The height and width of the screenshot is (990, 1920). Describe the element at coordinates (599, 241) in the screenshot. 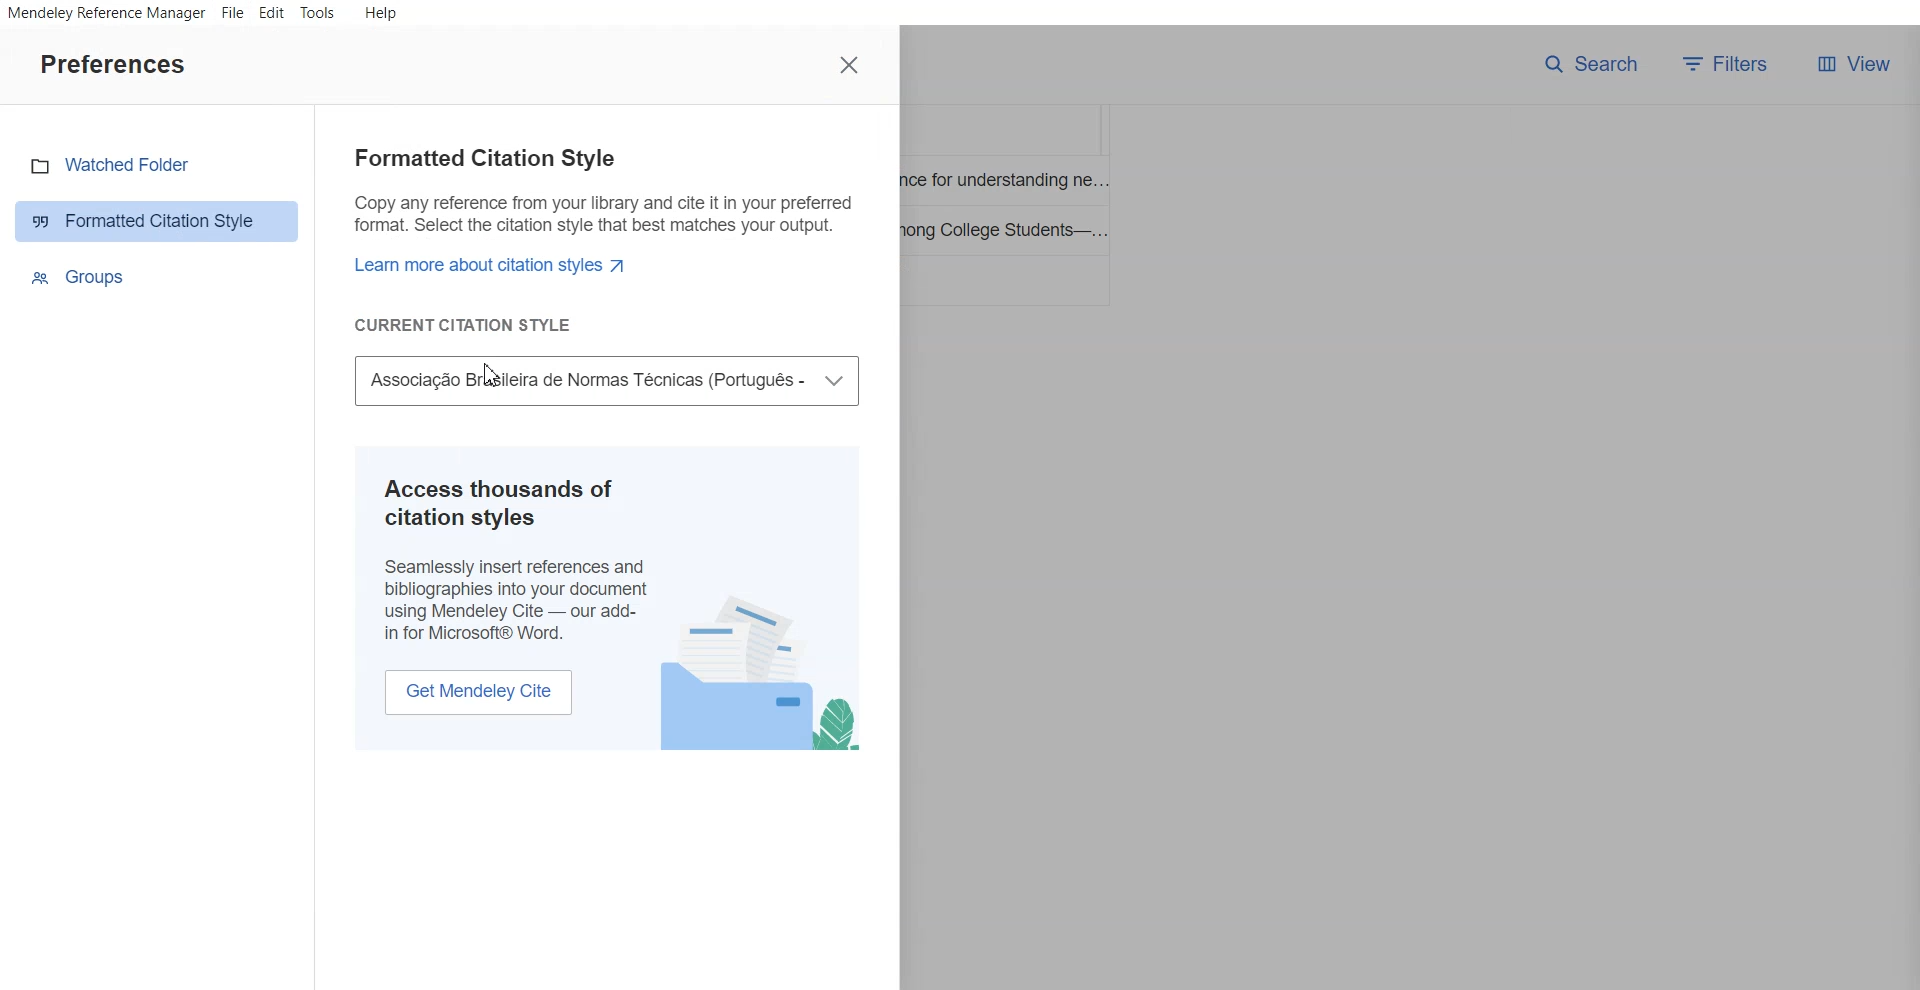

I see `Formatted Citation Style Text` at that location.